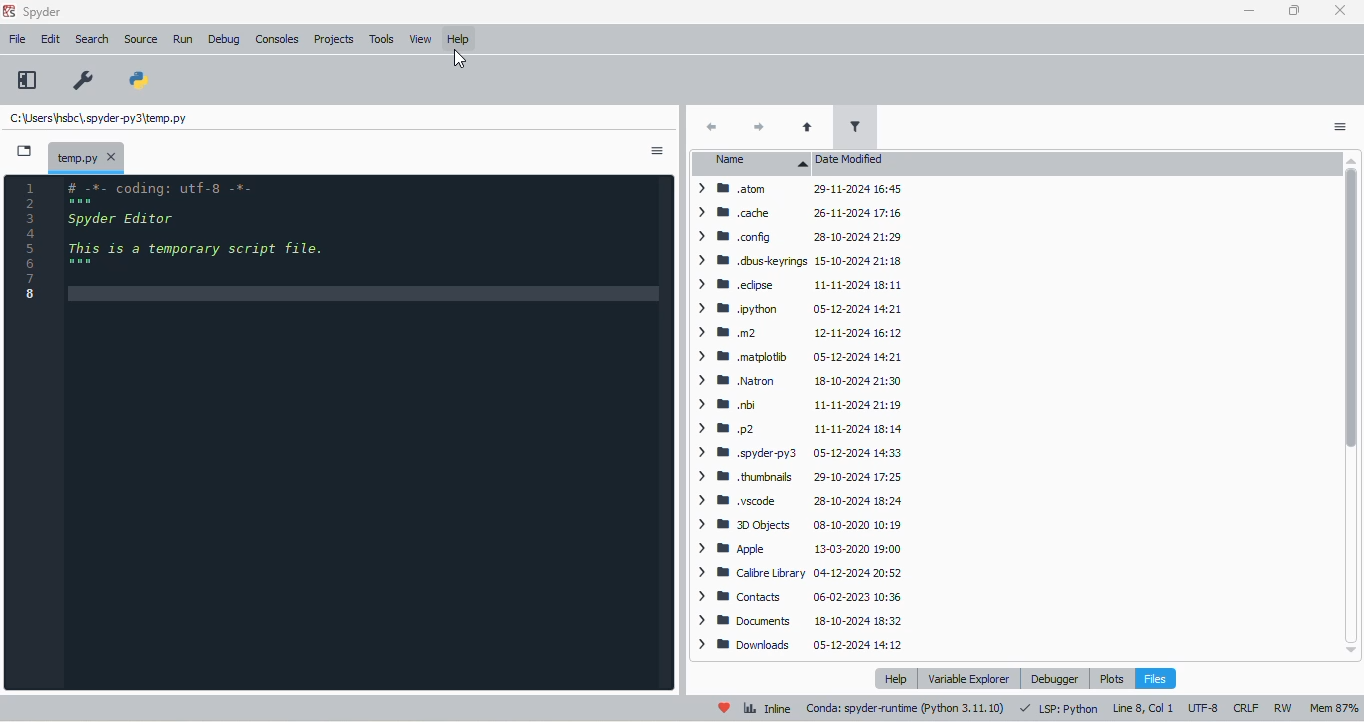 Image resolution: width=1364 pixels, height=722 pixels. Describe the element at coordinates (808, 127) in the screenshot. I see `parent` at that location.